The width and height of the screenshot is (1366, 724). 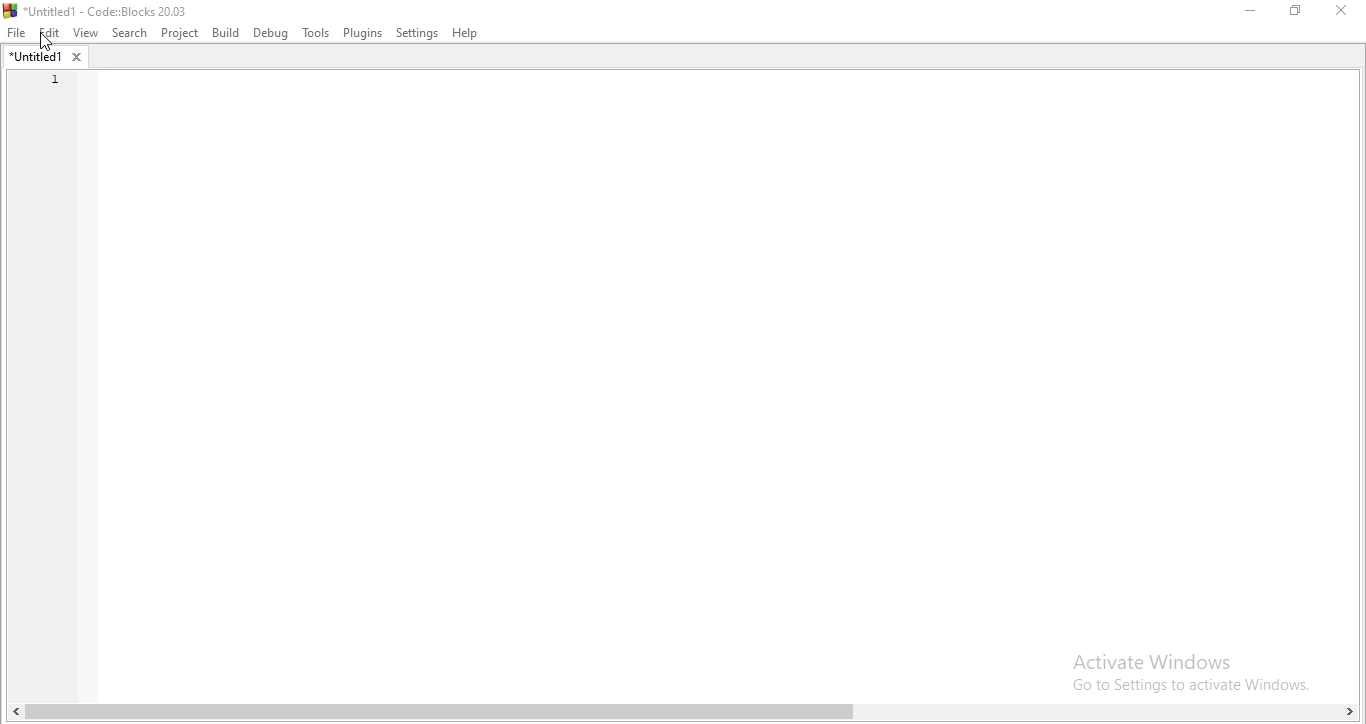 I want to click on Close, so click(x=1340, y=14).